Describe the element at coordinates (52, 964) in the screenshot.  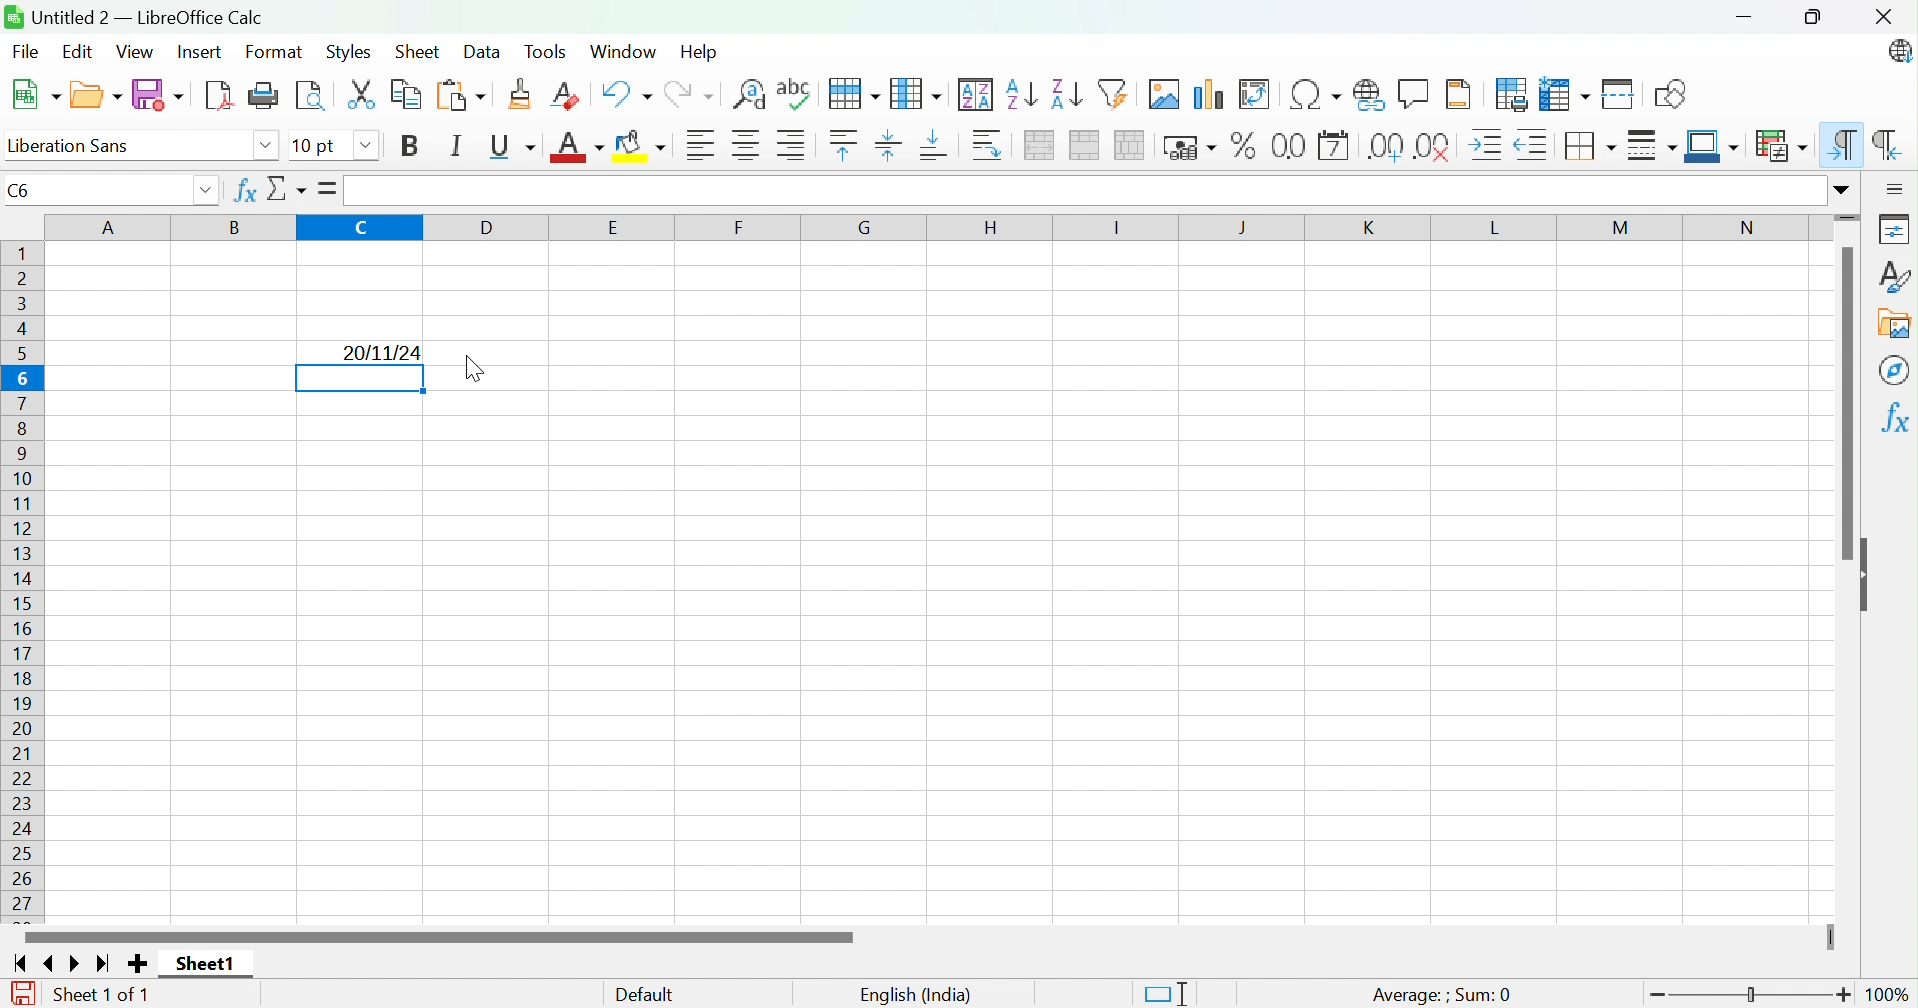
I see `Scroll to previous sheet` at that location.